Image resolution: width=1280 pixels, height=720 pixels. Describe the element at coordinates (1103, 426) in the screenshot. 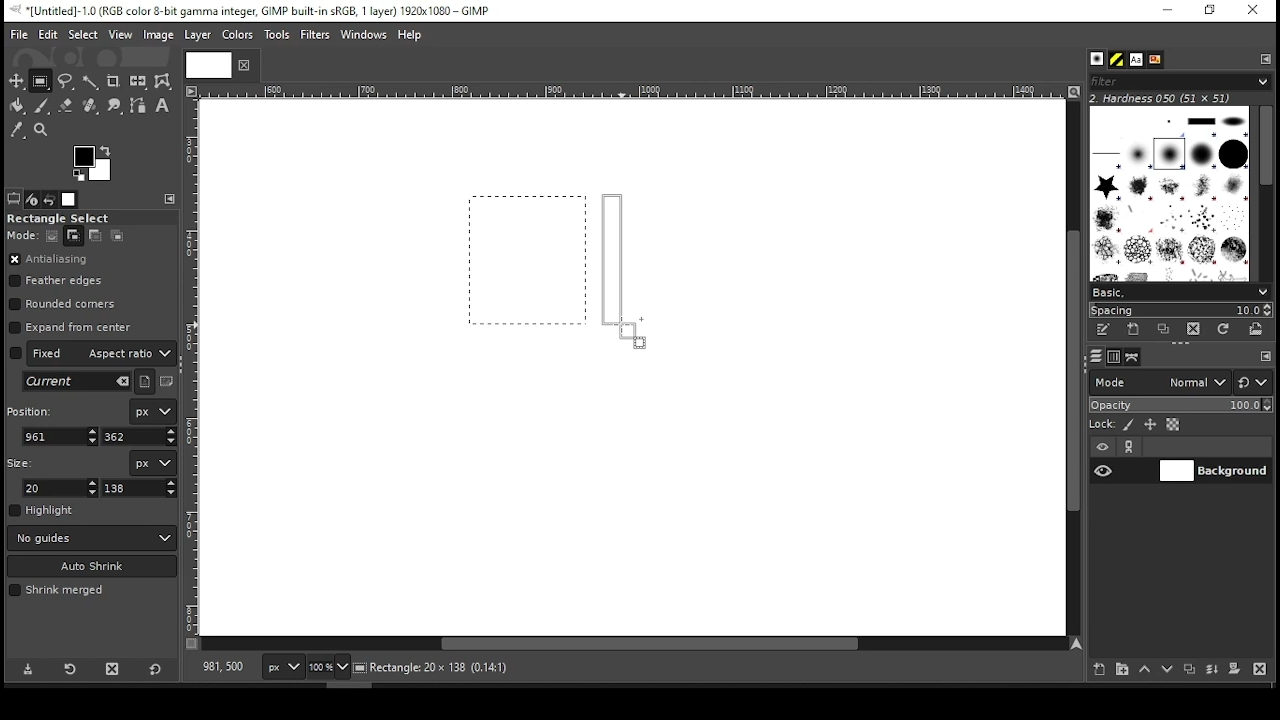

I see `lock:` at that location.